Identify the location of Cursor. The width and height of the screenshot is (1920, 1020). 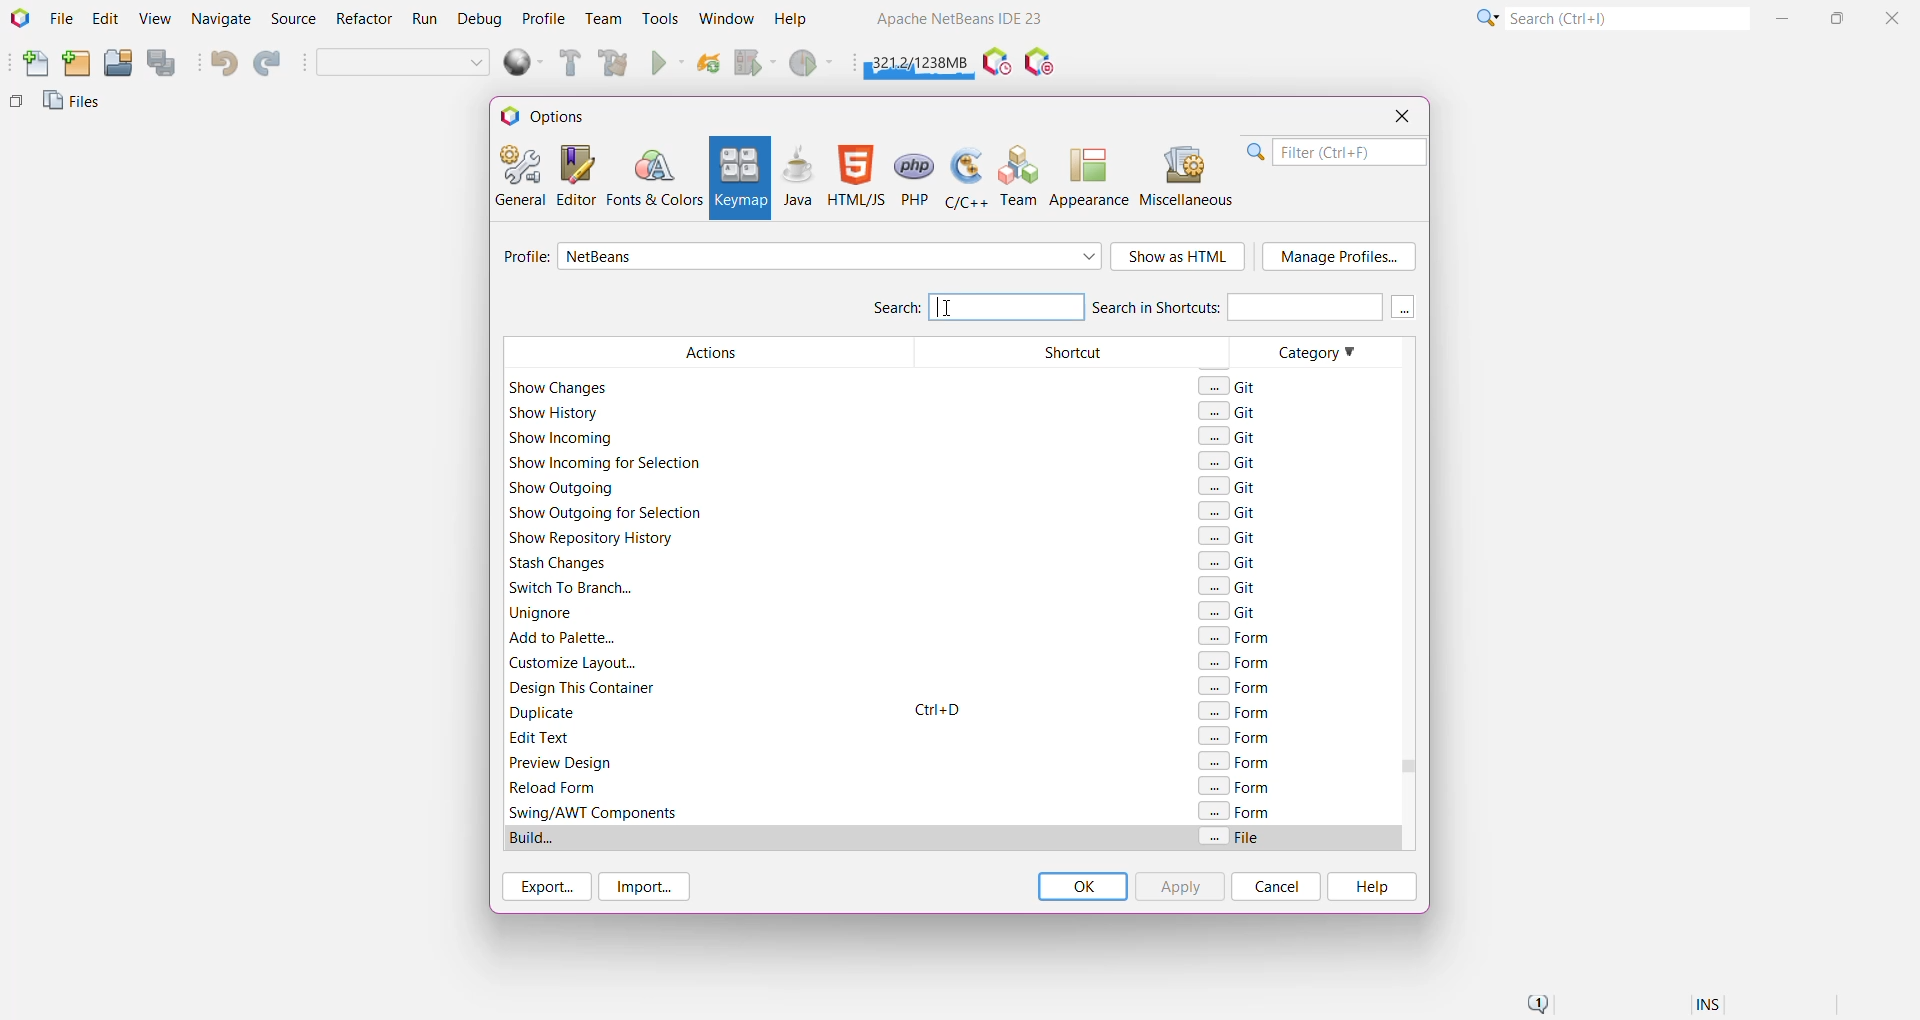
(949, 305).